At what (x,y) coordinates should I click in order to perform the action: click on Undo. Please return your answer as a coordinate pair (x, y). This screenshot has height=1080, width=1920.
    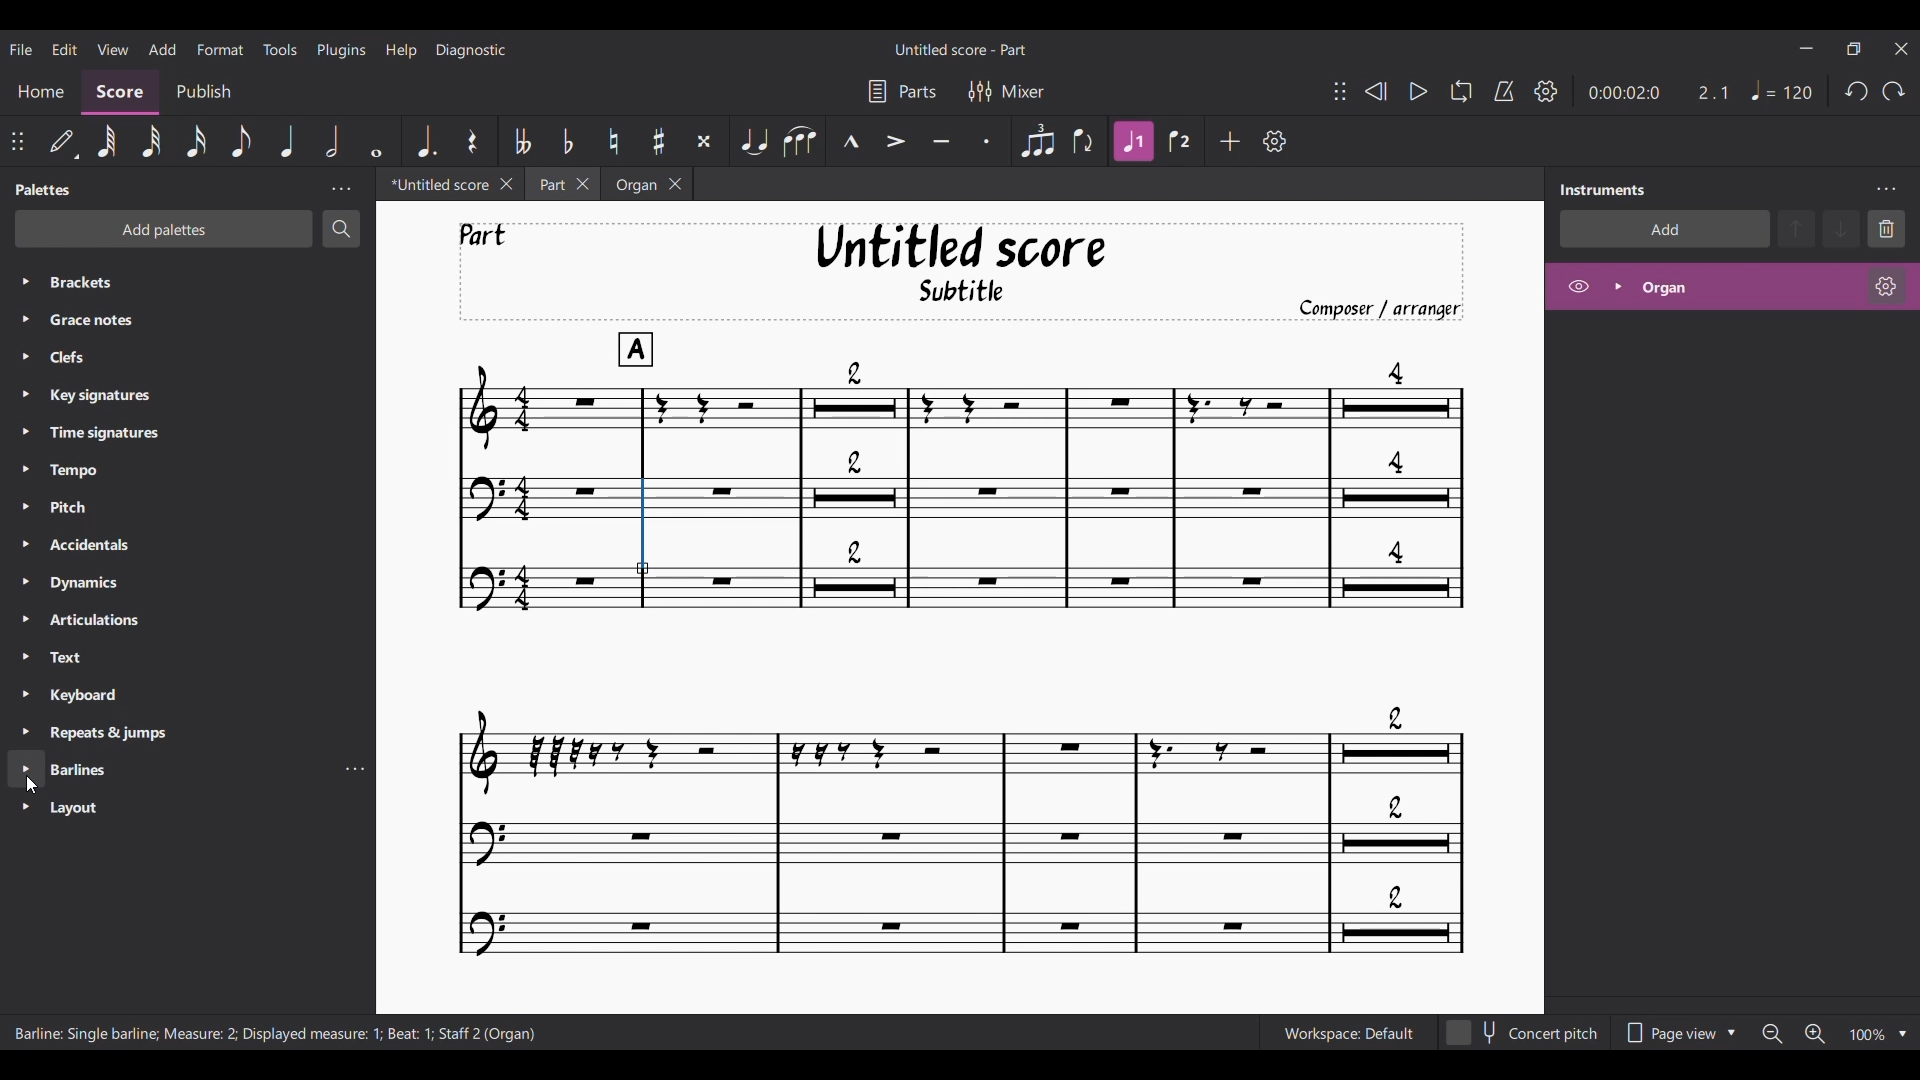
    Looking at the image, I should click on (1856, 91).